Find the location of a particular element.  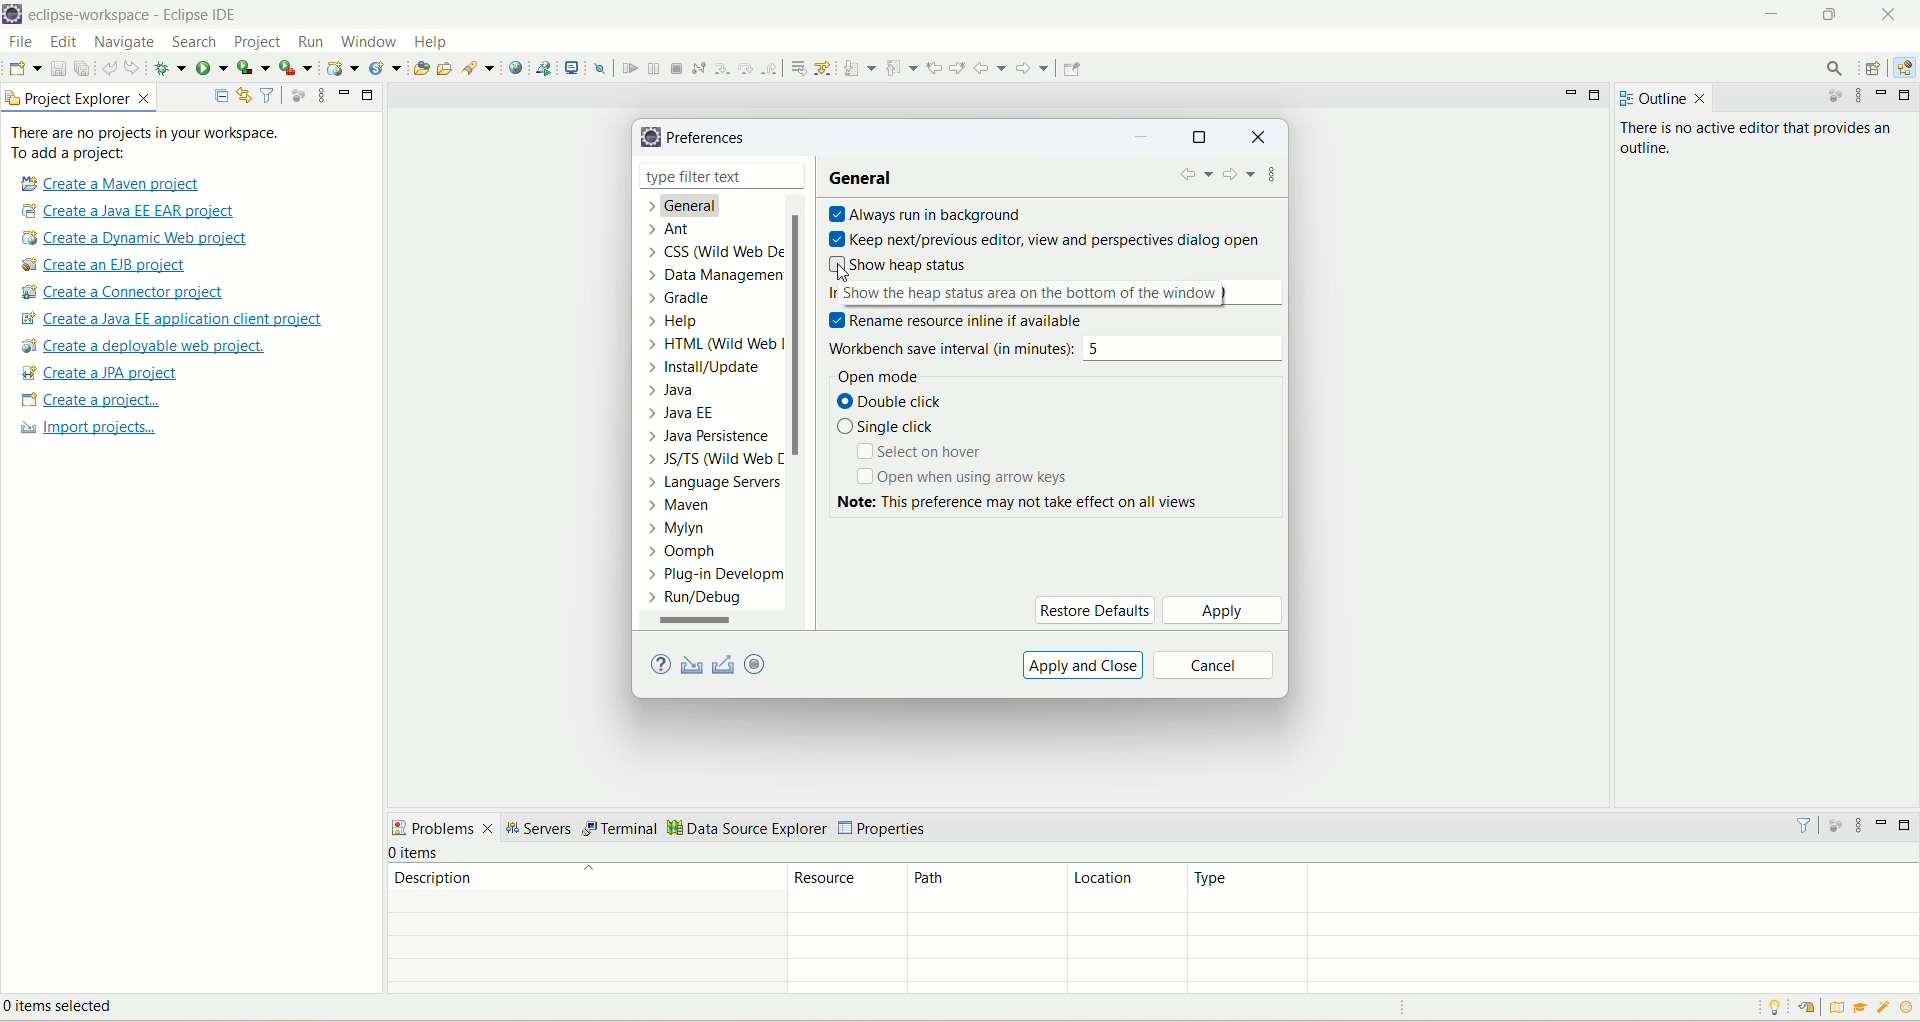

data management is located at coordinates (721, 278).